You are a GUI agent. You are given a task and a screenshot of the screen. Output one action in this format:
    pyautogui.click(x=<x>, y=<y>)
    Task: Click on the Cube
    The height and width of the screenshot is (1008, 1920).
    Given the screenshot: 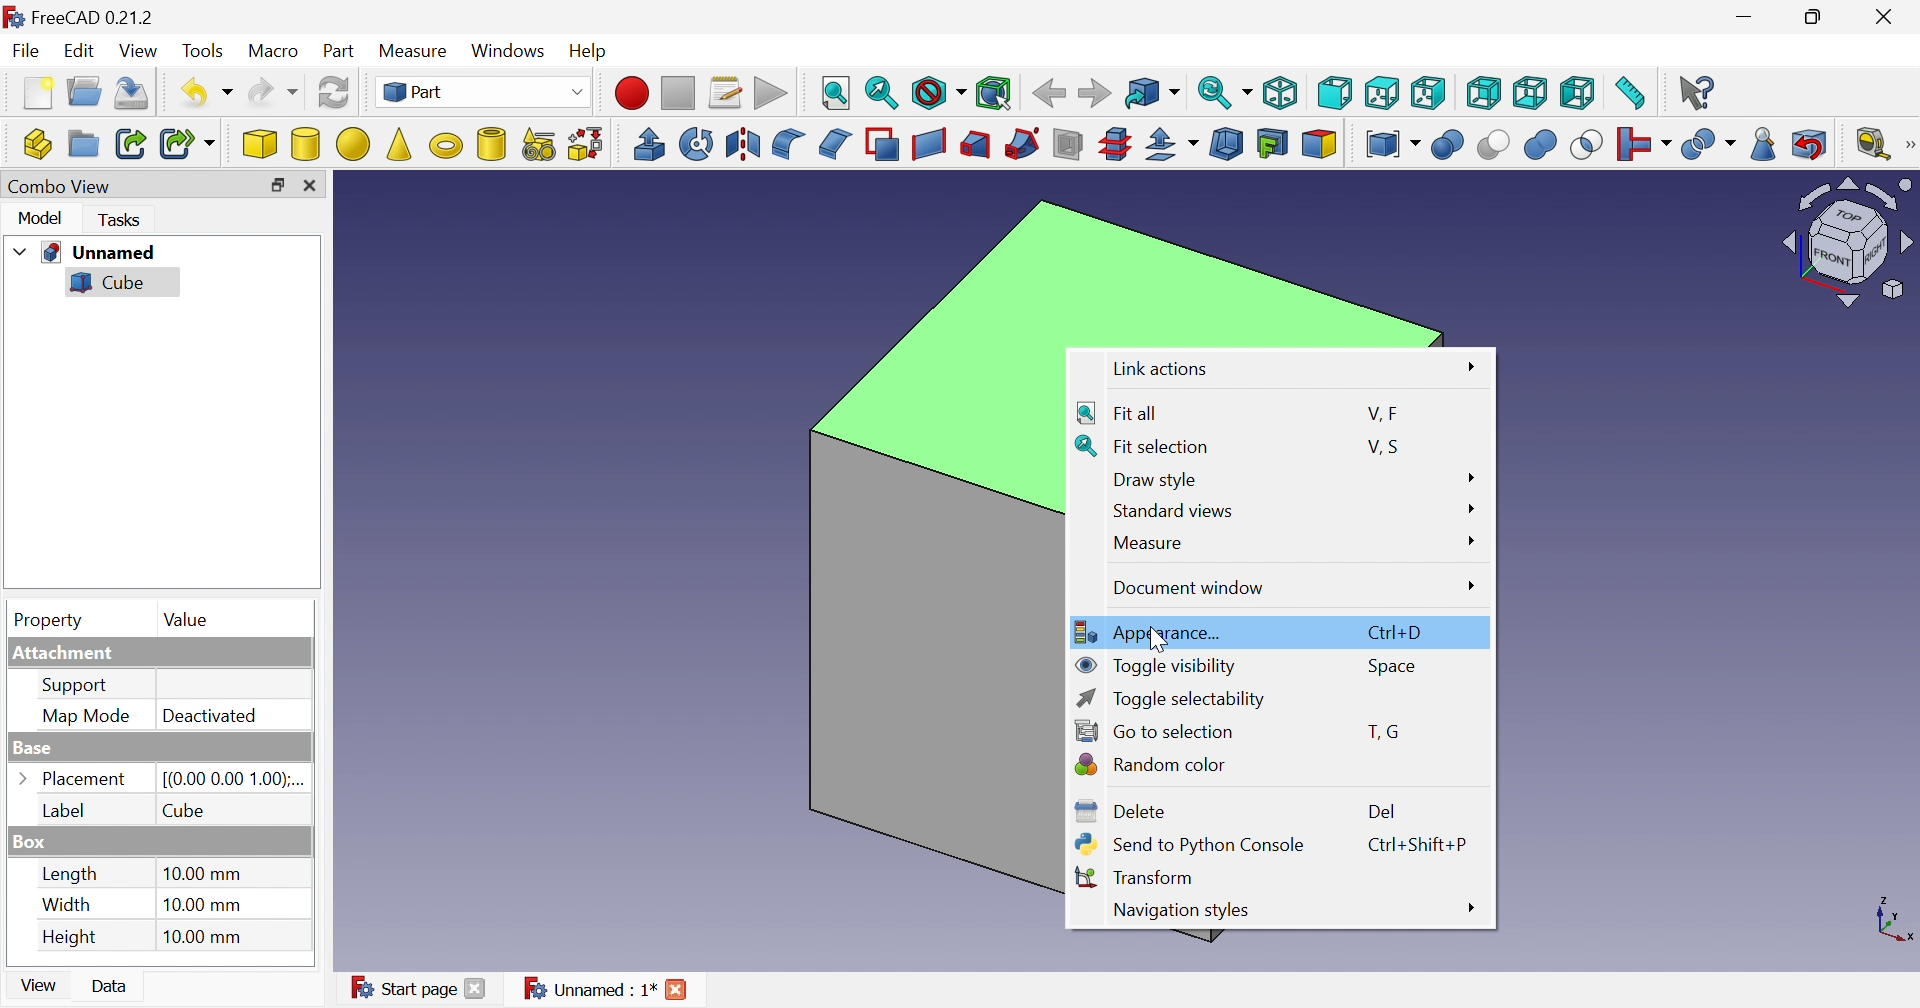 What is the action you would take?
    pyautogui.click(x=186, y=810)
    